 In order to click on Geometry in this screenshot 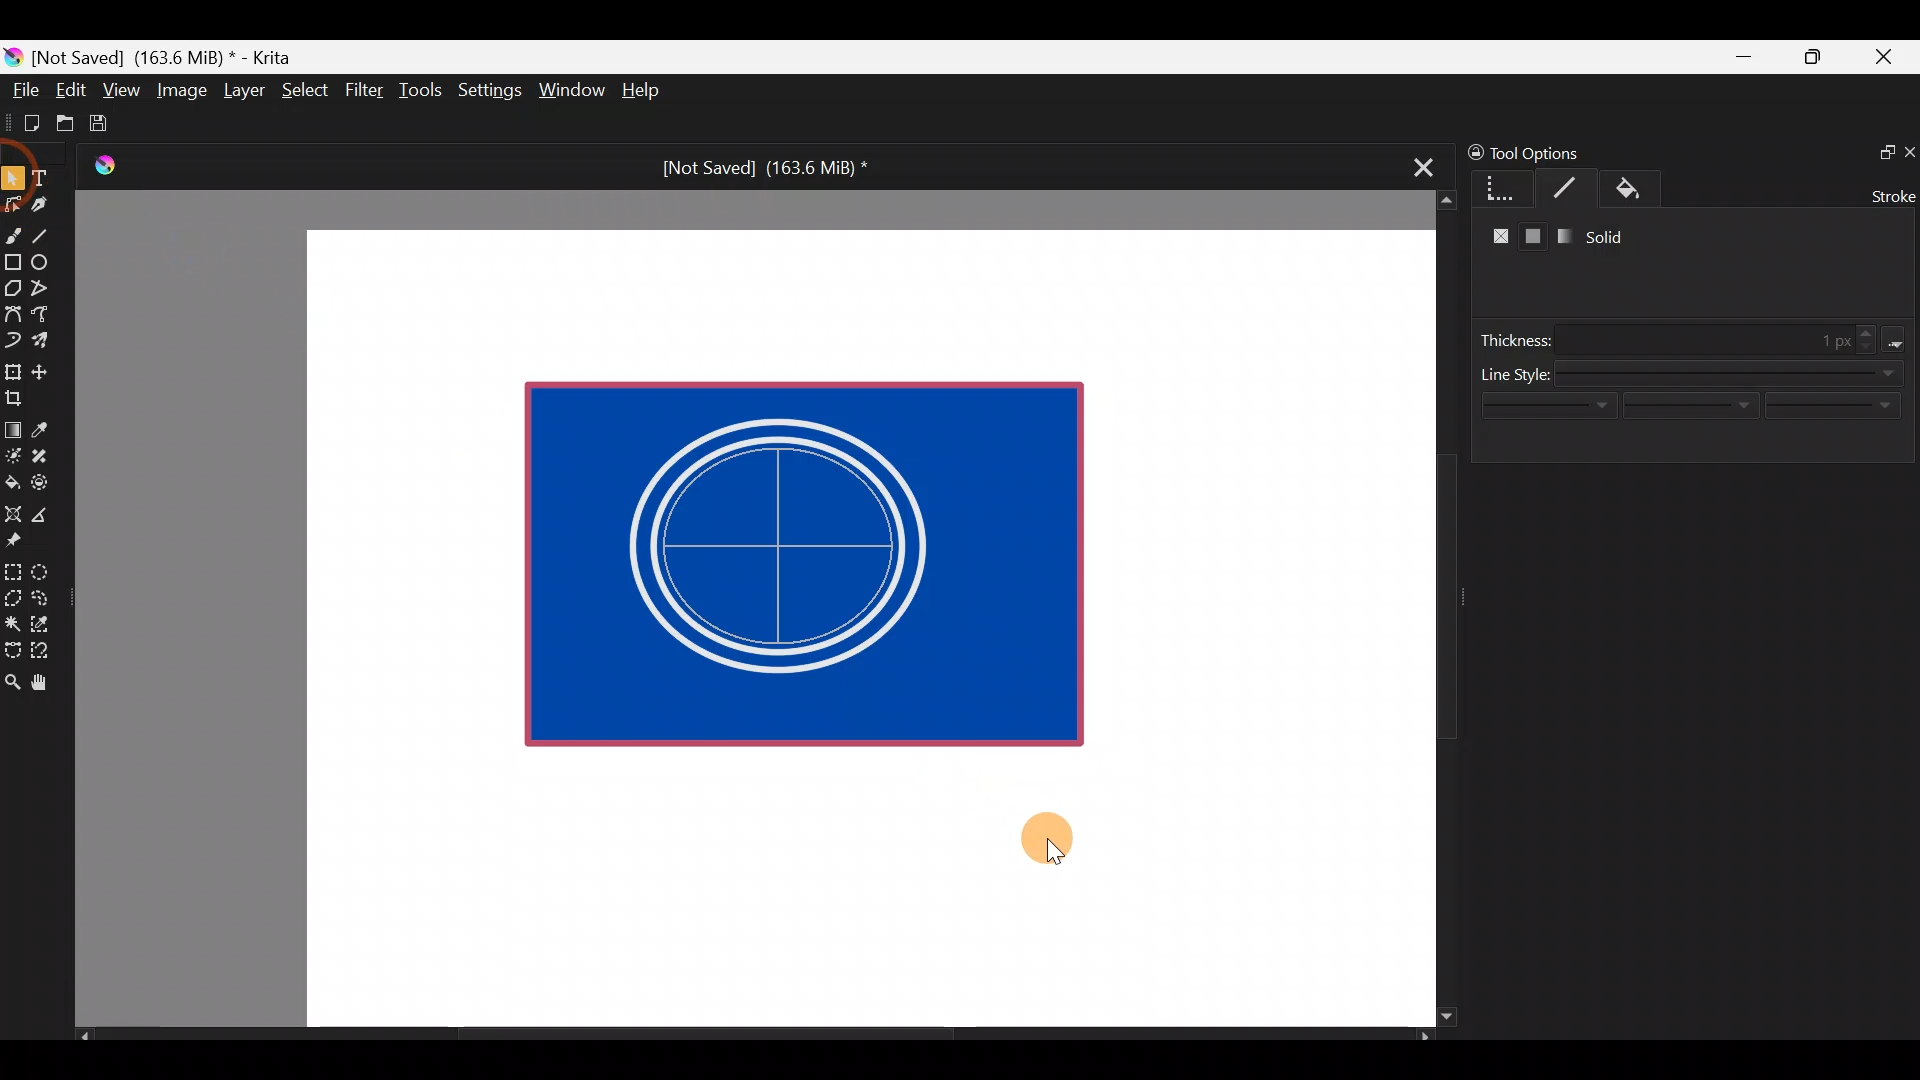, I will do `click(1505, 186)`.